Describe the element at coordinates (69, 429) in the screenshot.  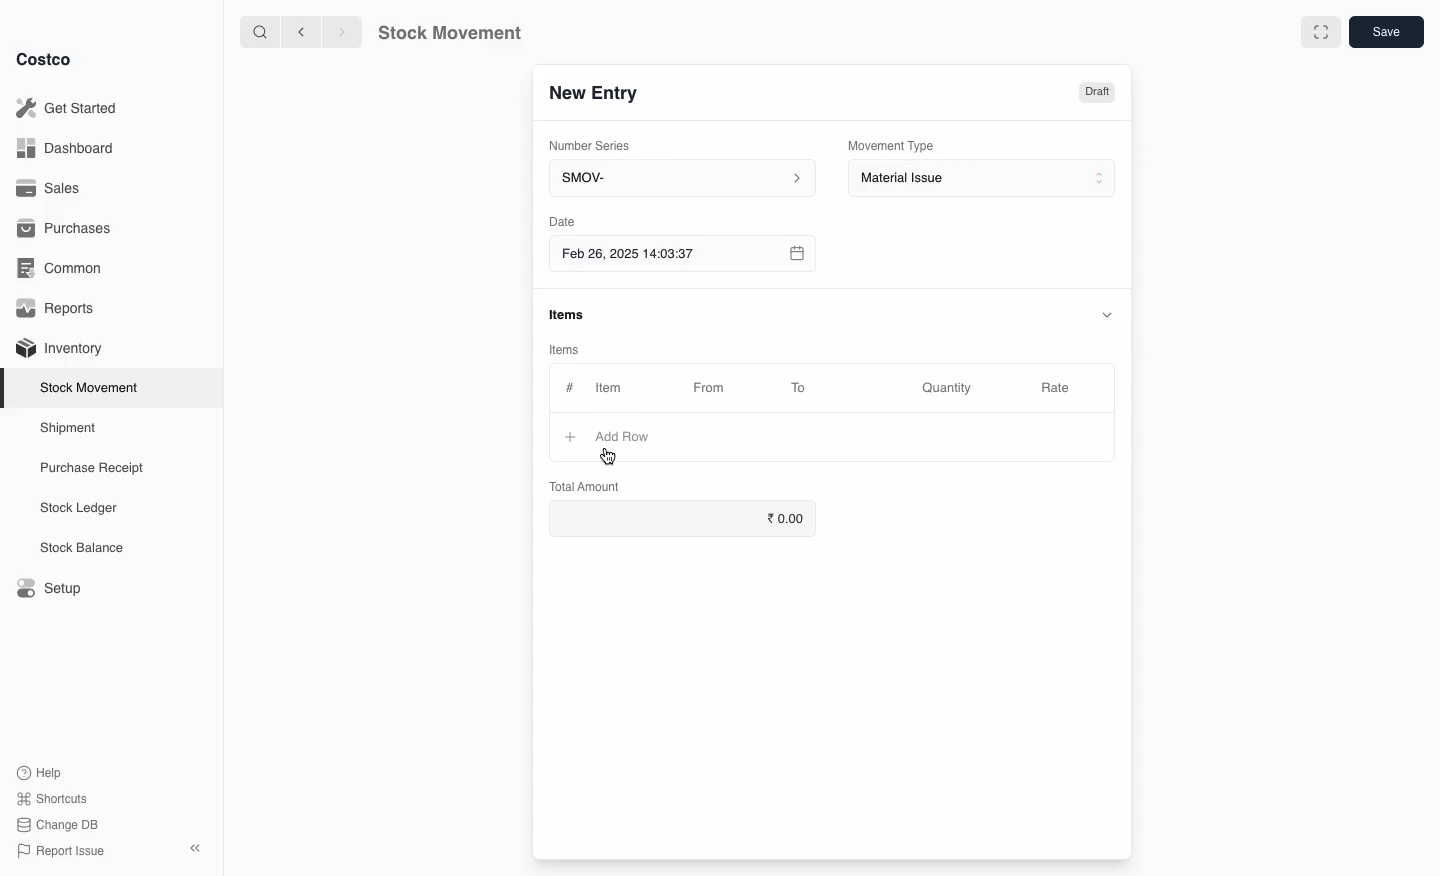
I see `Shipment` at that location.